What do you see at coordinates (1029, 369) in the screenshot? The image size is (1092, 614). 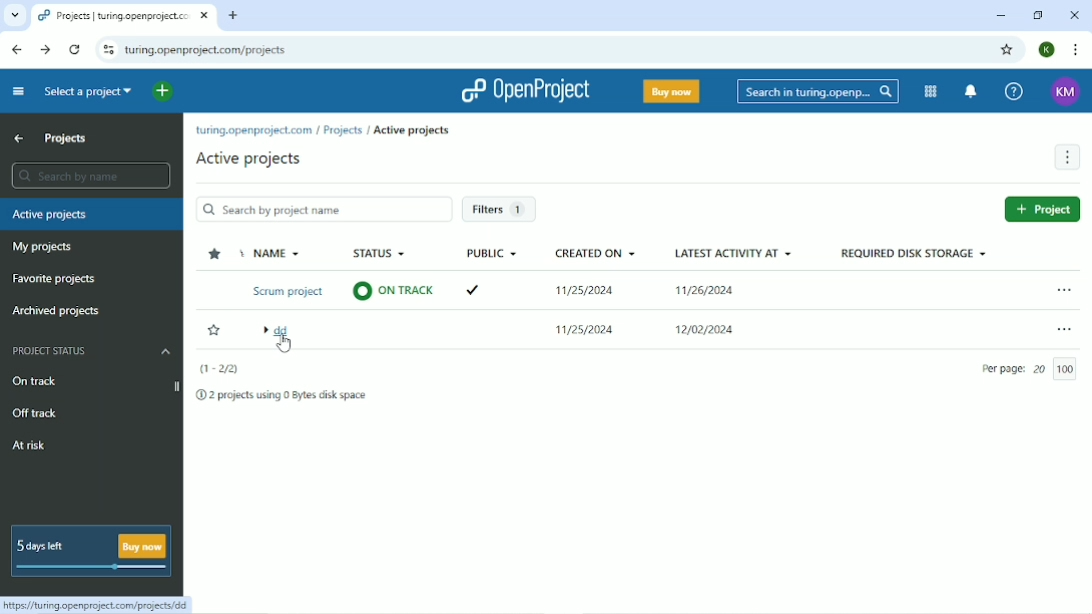 I see `Per page 20 100` at bounding box center [1029, 369].